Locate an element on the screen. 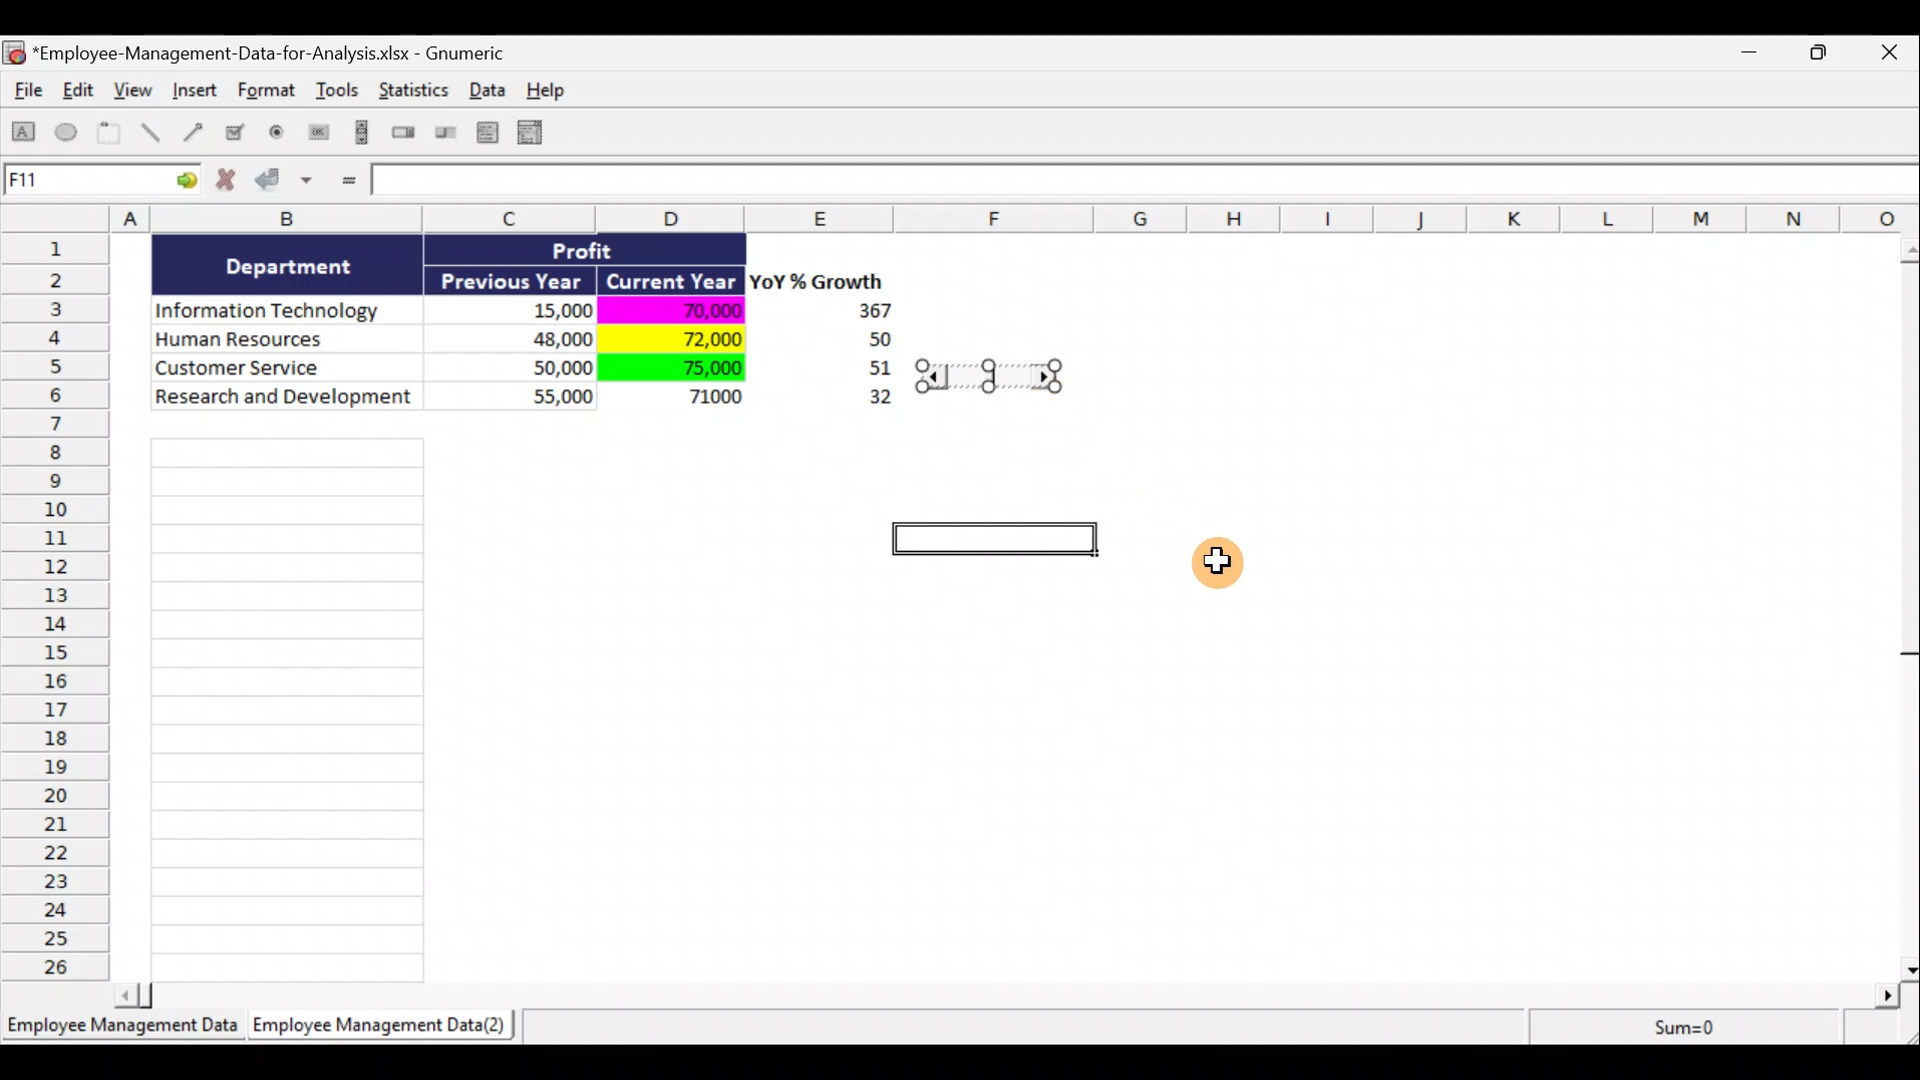 This screenshot has height=1080, width=1920. Help is located at coordinates (557, 90).